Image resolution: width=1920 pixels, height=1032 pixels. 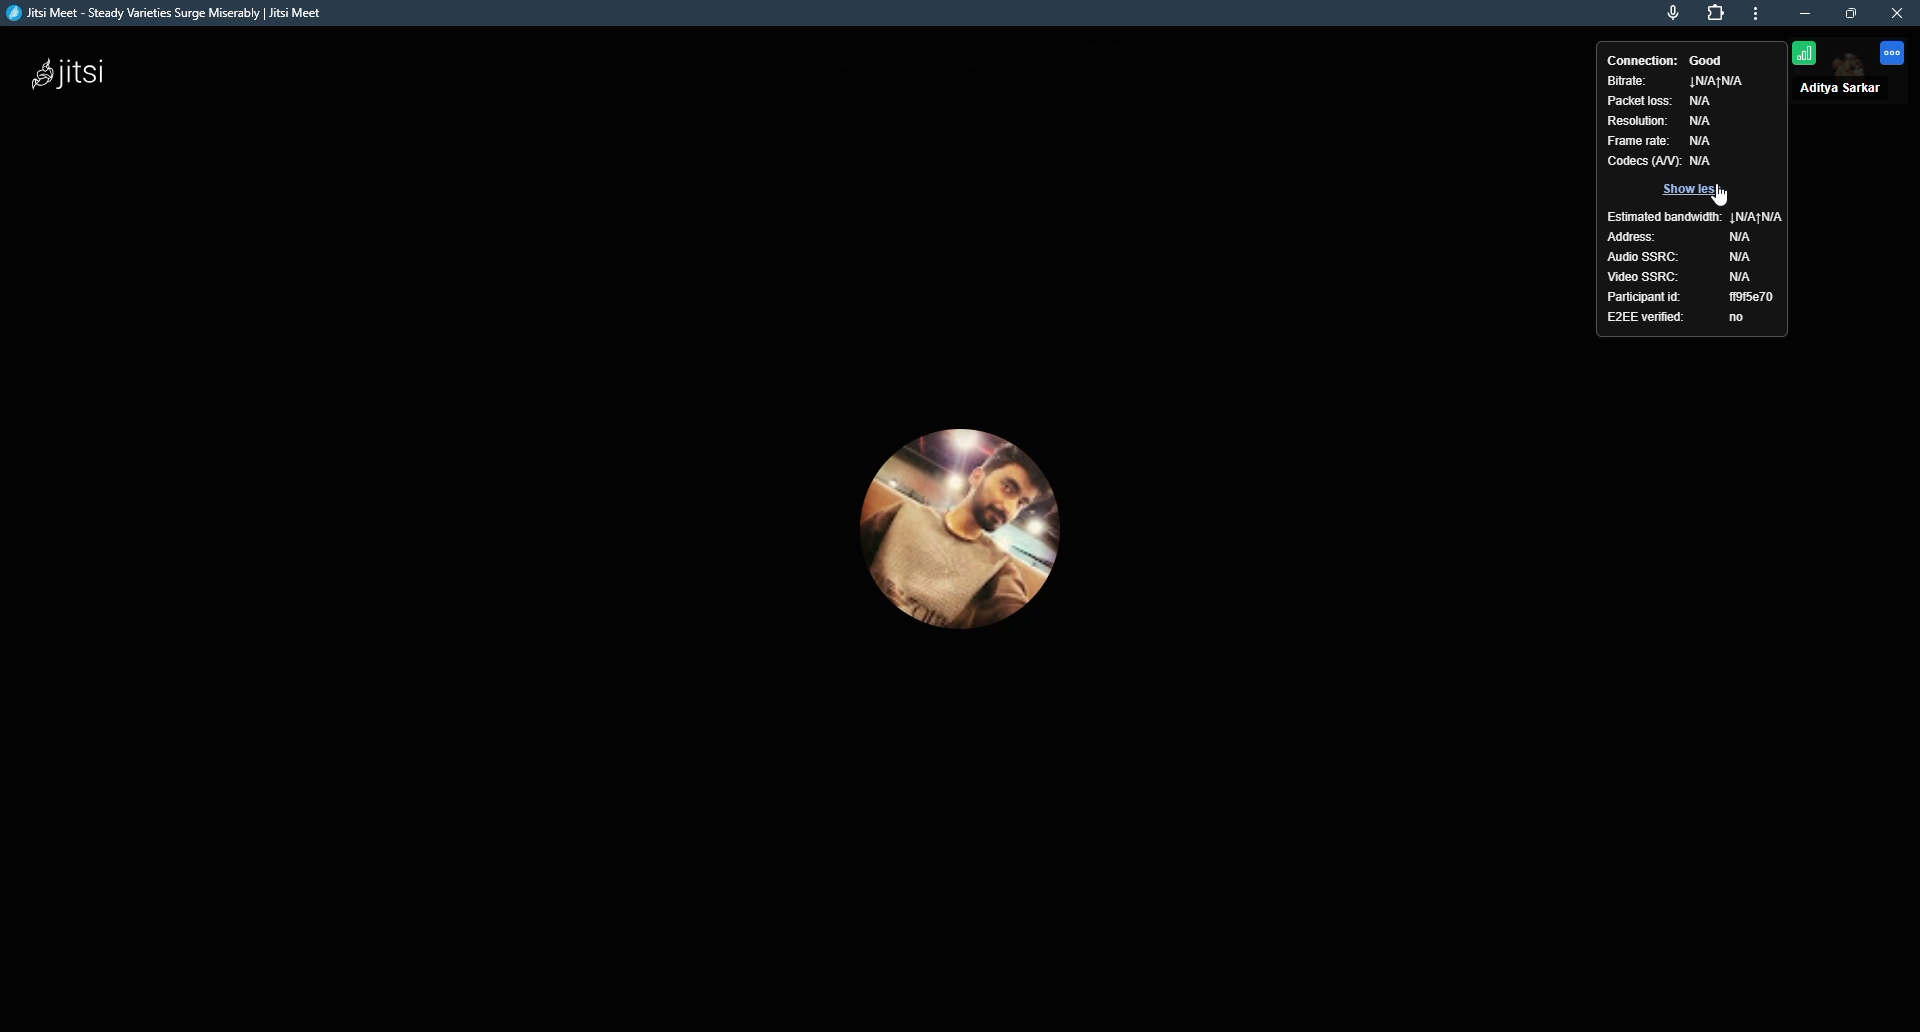 I want to click on codecs, so click(x=1640, y=162).